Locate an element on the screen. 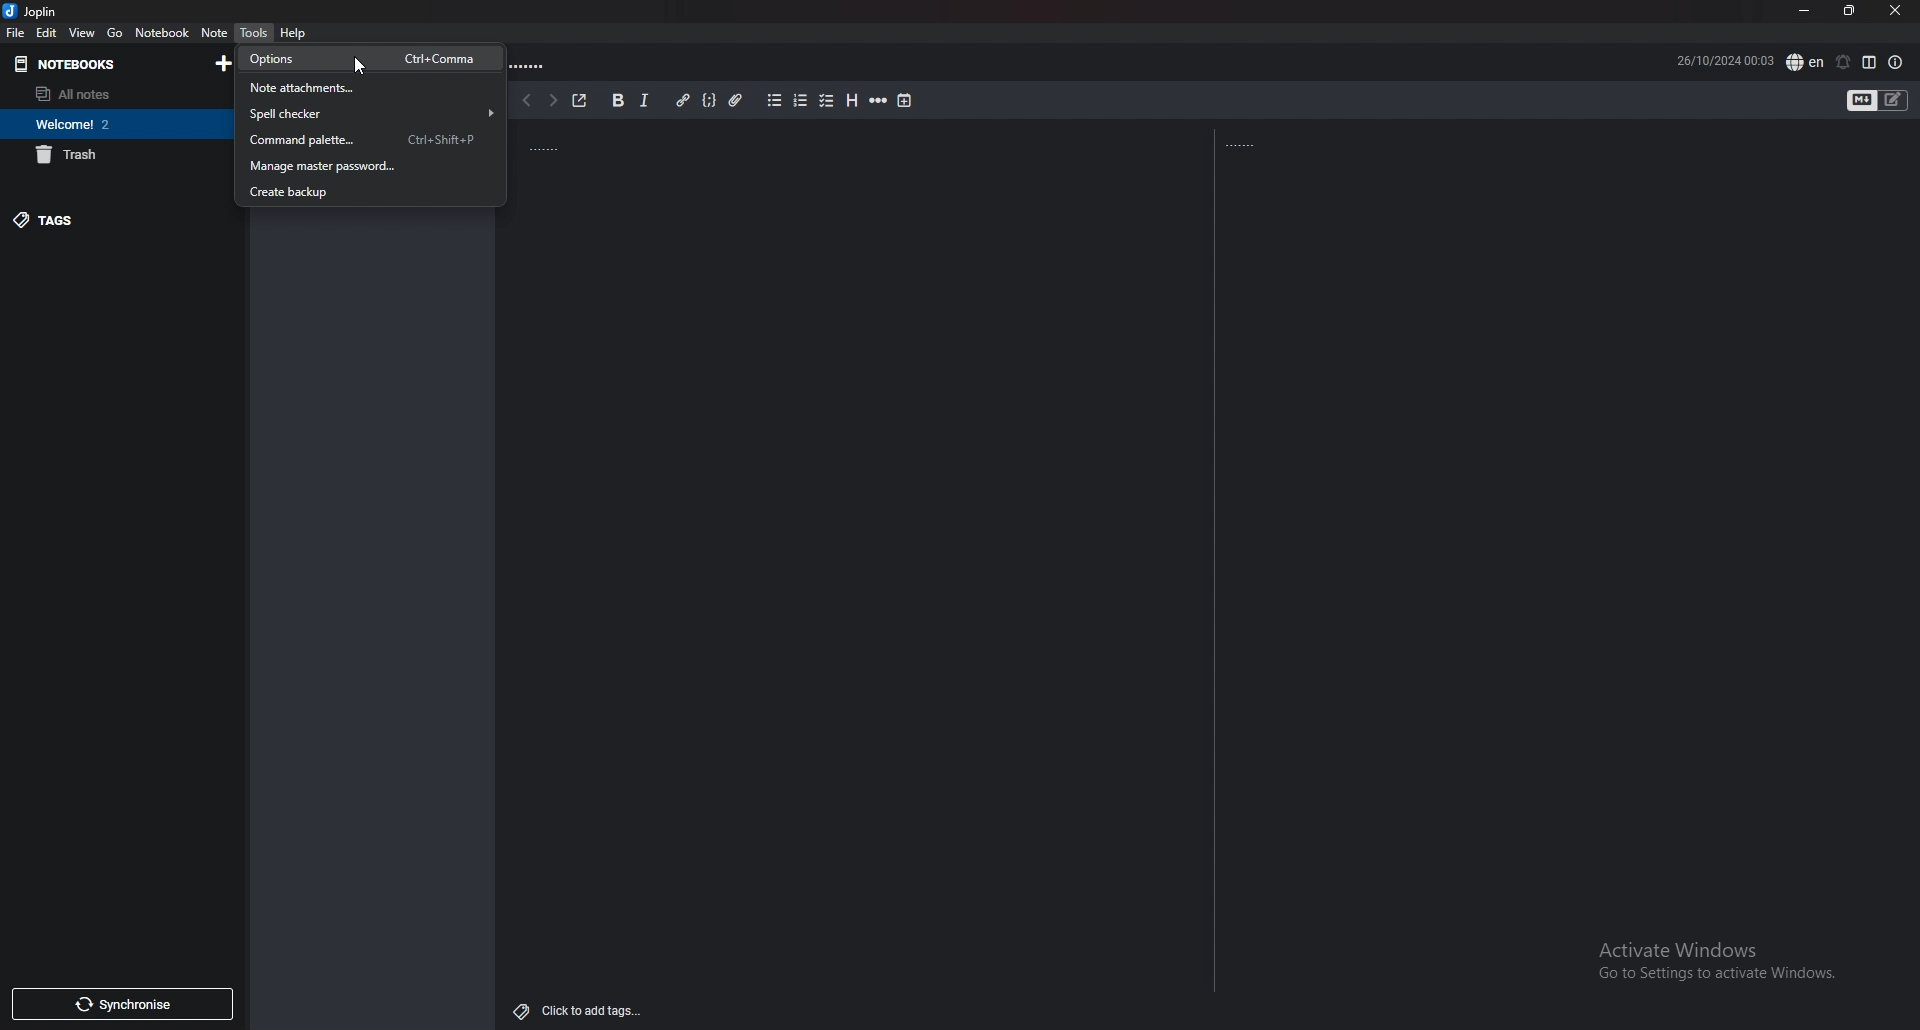  add hyperlink is located at coordinates (686, 99).